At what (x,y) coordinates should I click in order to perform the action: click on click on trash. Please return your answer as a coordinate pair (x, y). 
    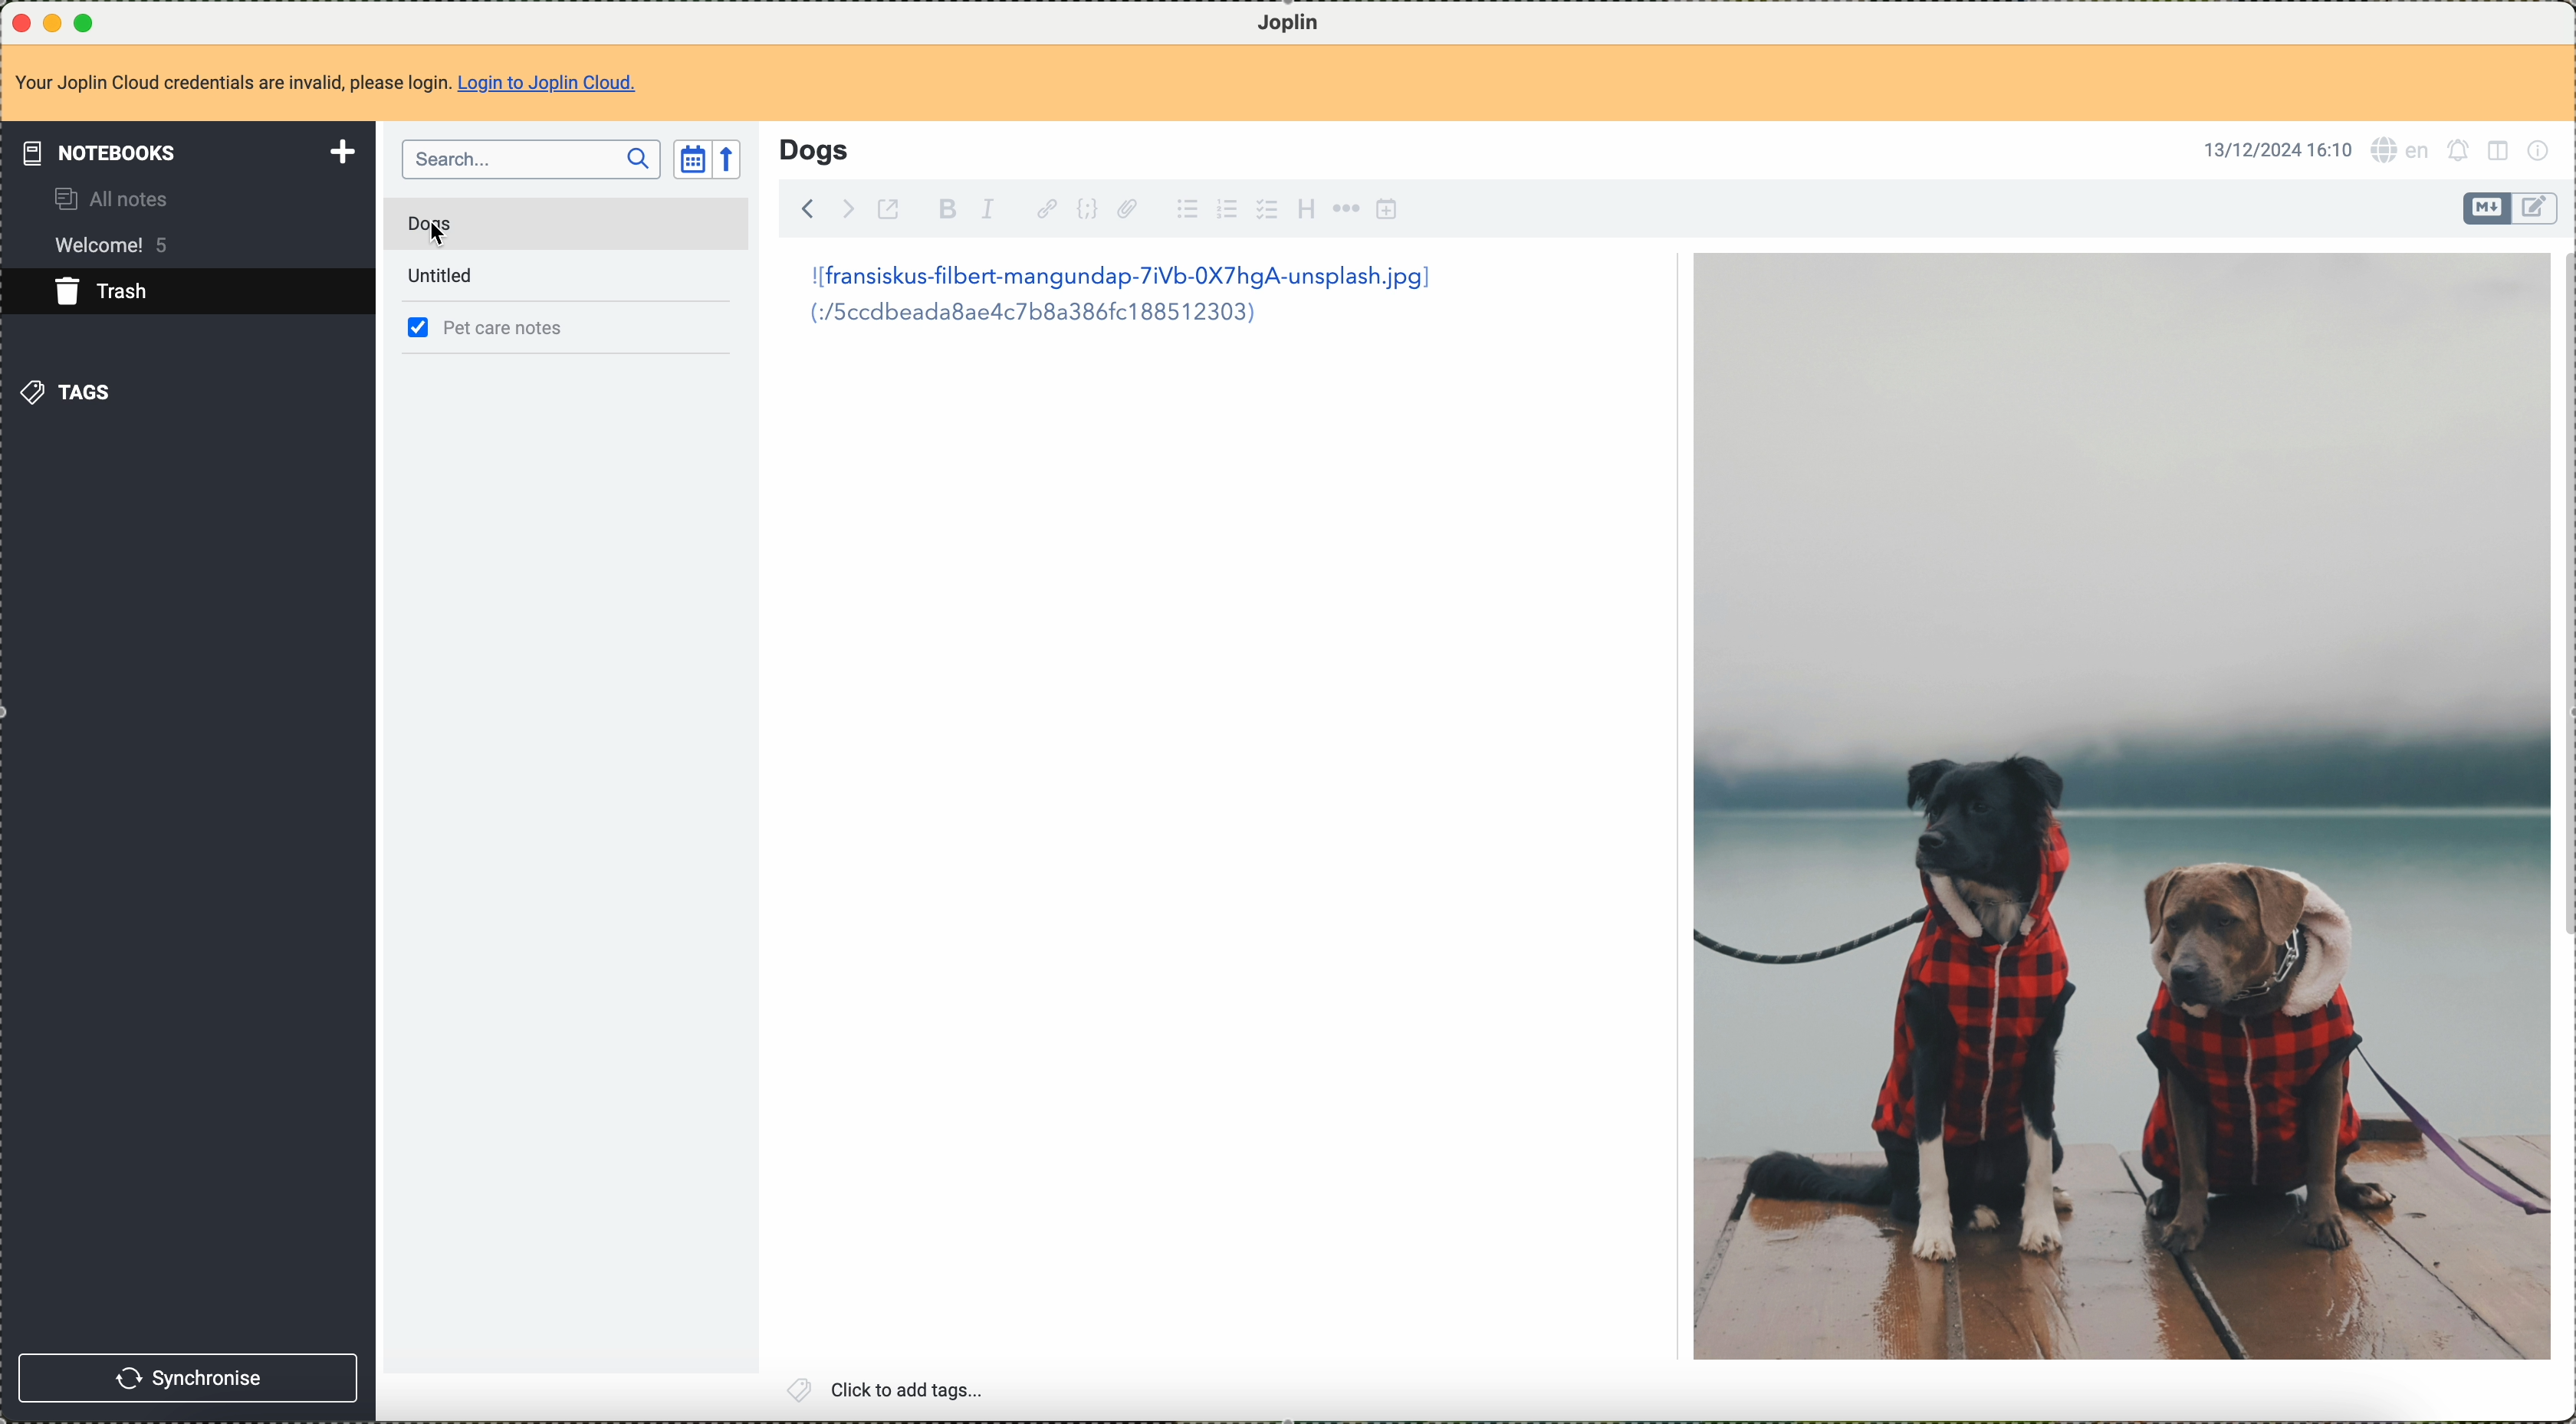
    Looking at the image, I should click on (156, 298).